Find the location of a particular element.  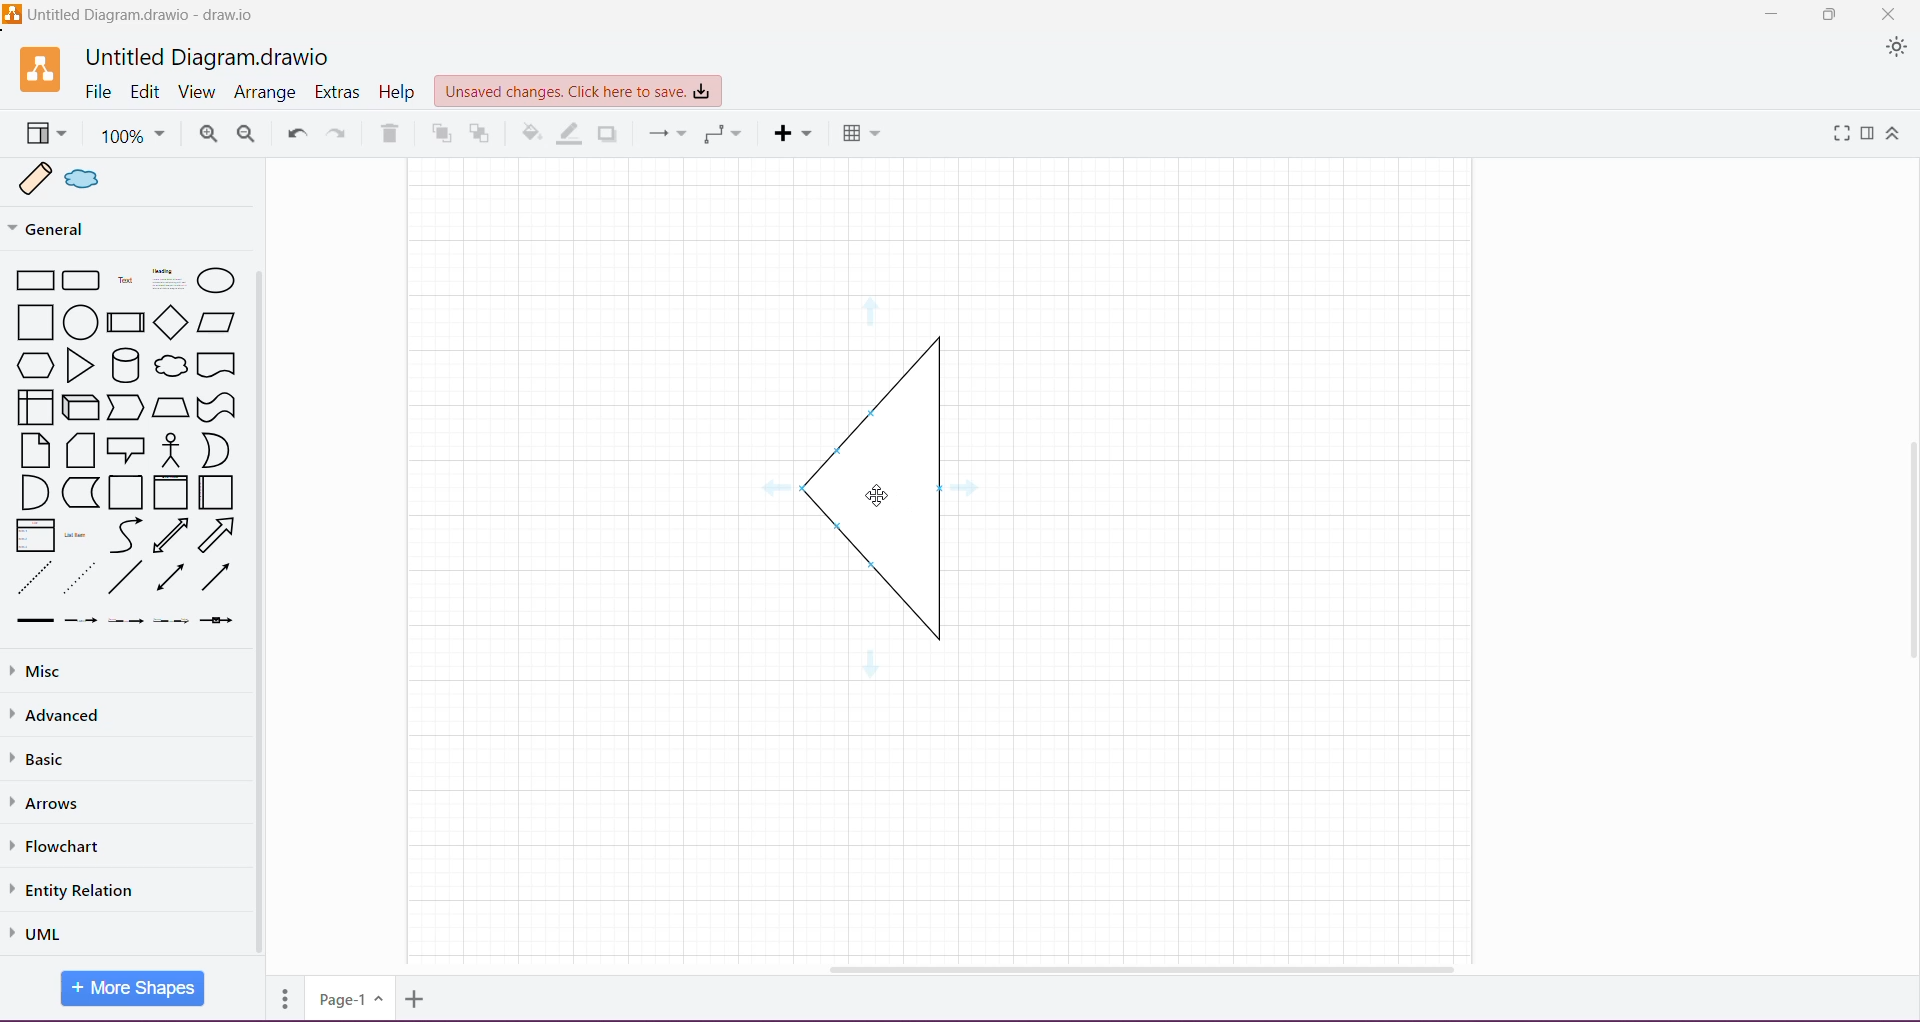

Minimize is located at coordinates (1770, 15).